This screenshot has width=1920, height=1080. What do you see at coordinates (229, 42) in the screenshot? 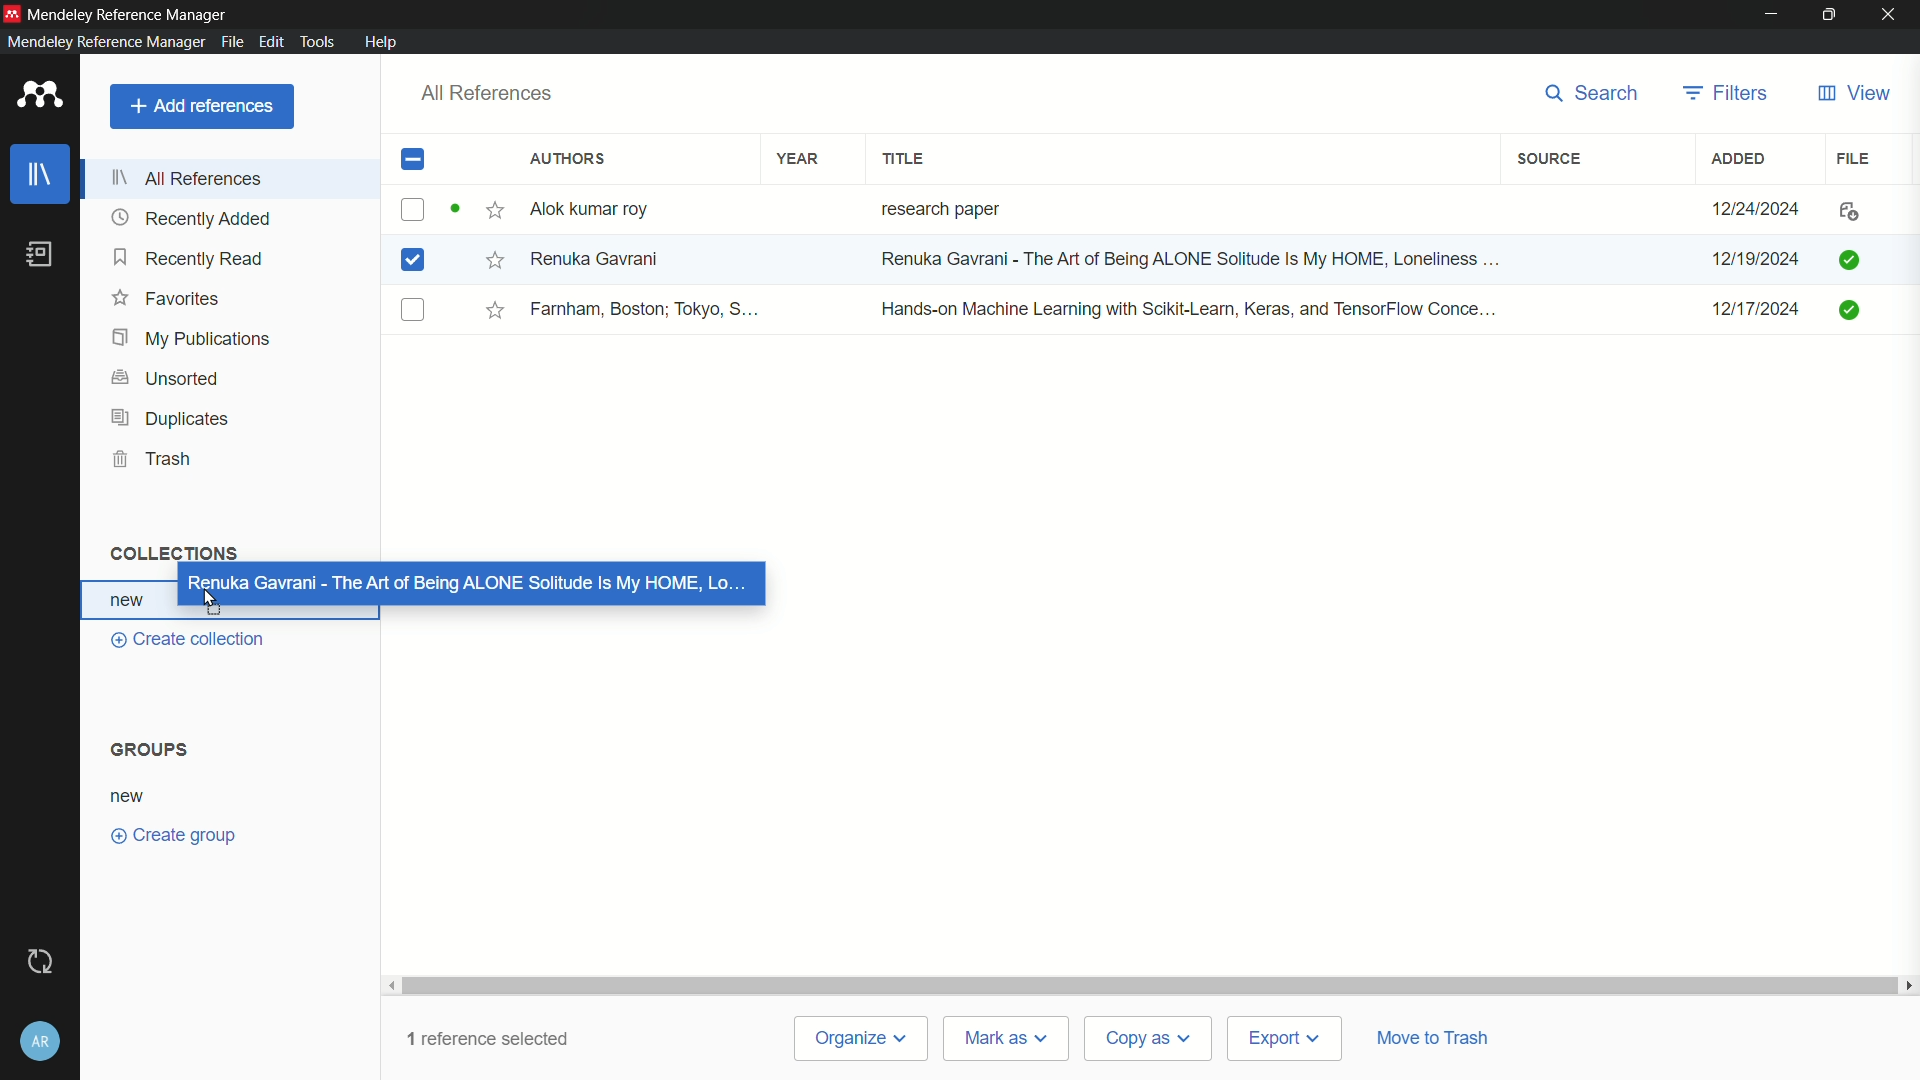
I see `file menu` at bounding box center [229, 42].